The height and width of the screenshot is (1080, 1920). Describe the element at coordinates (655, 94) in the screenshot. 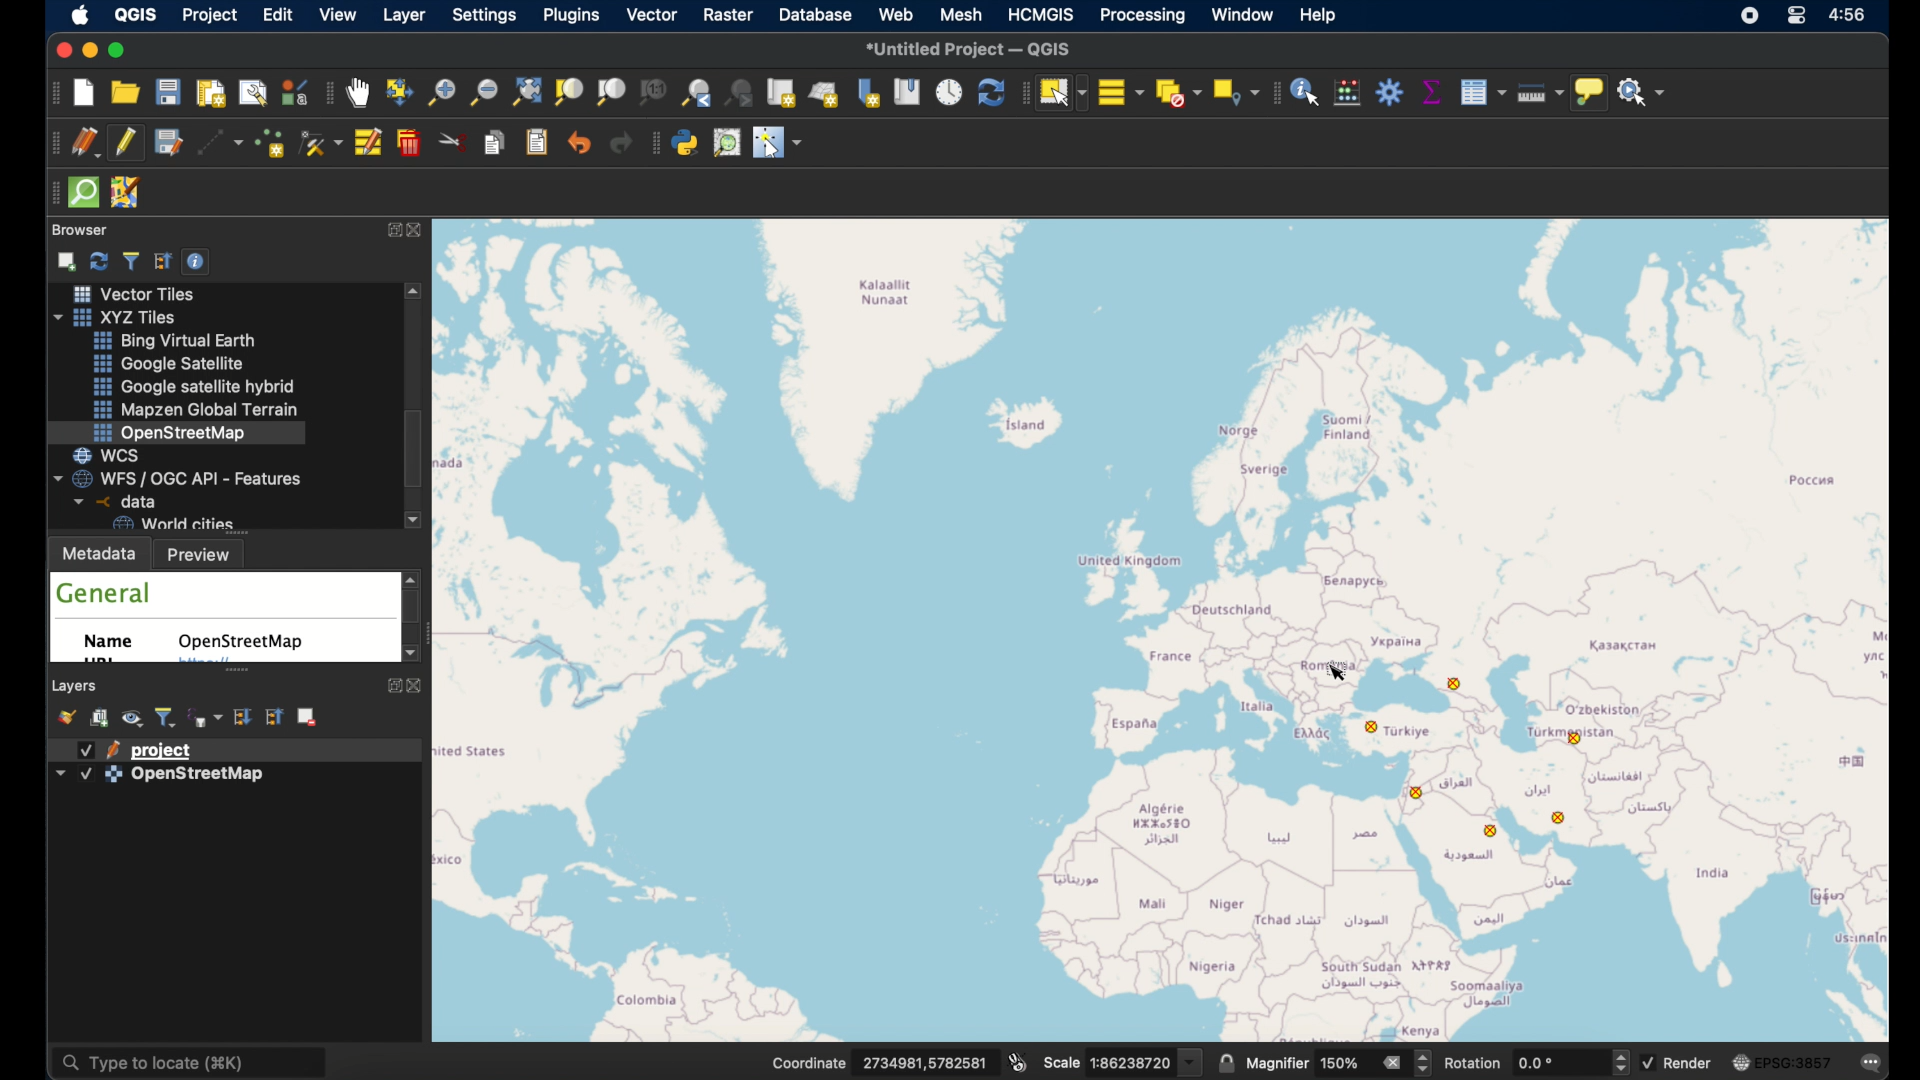

I see `zoom to native resolution` at that location.